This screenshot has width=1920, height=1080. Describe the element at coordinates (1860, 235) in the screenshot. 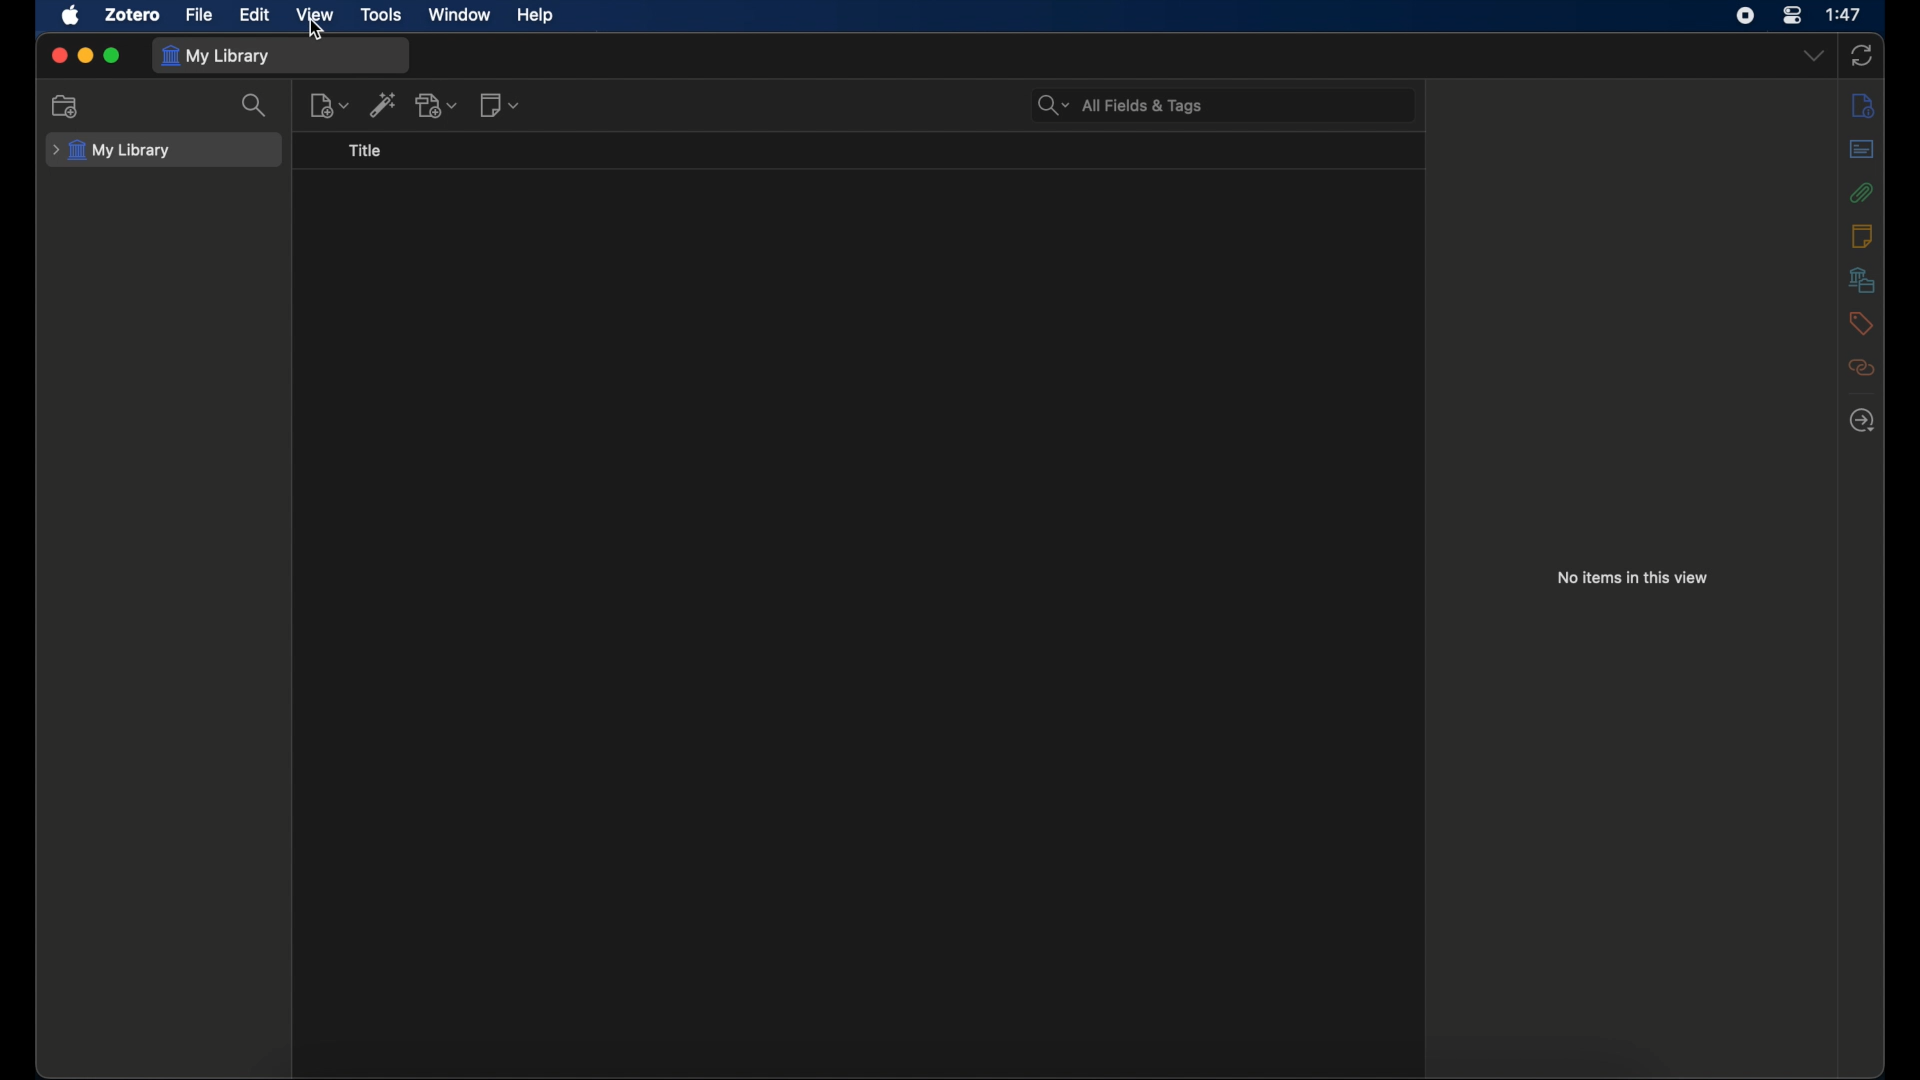

I see `notes` at that location.